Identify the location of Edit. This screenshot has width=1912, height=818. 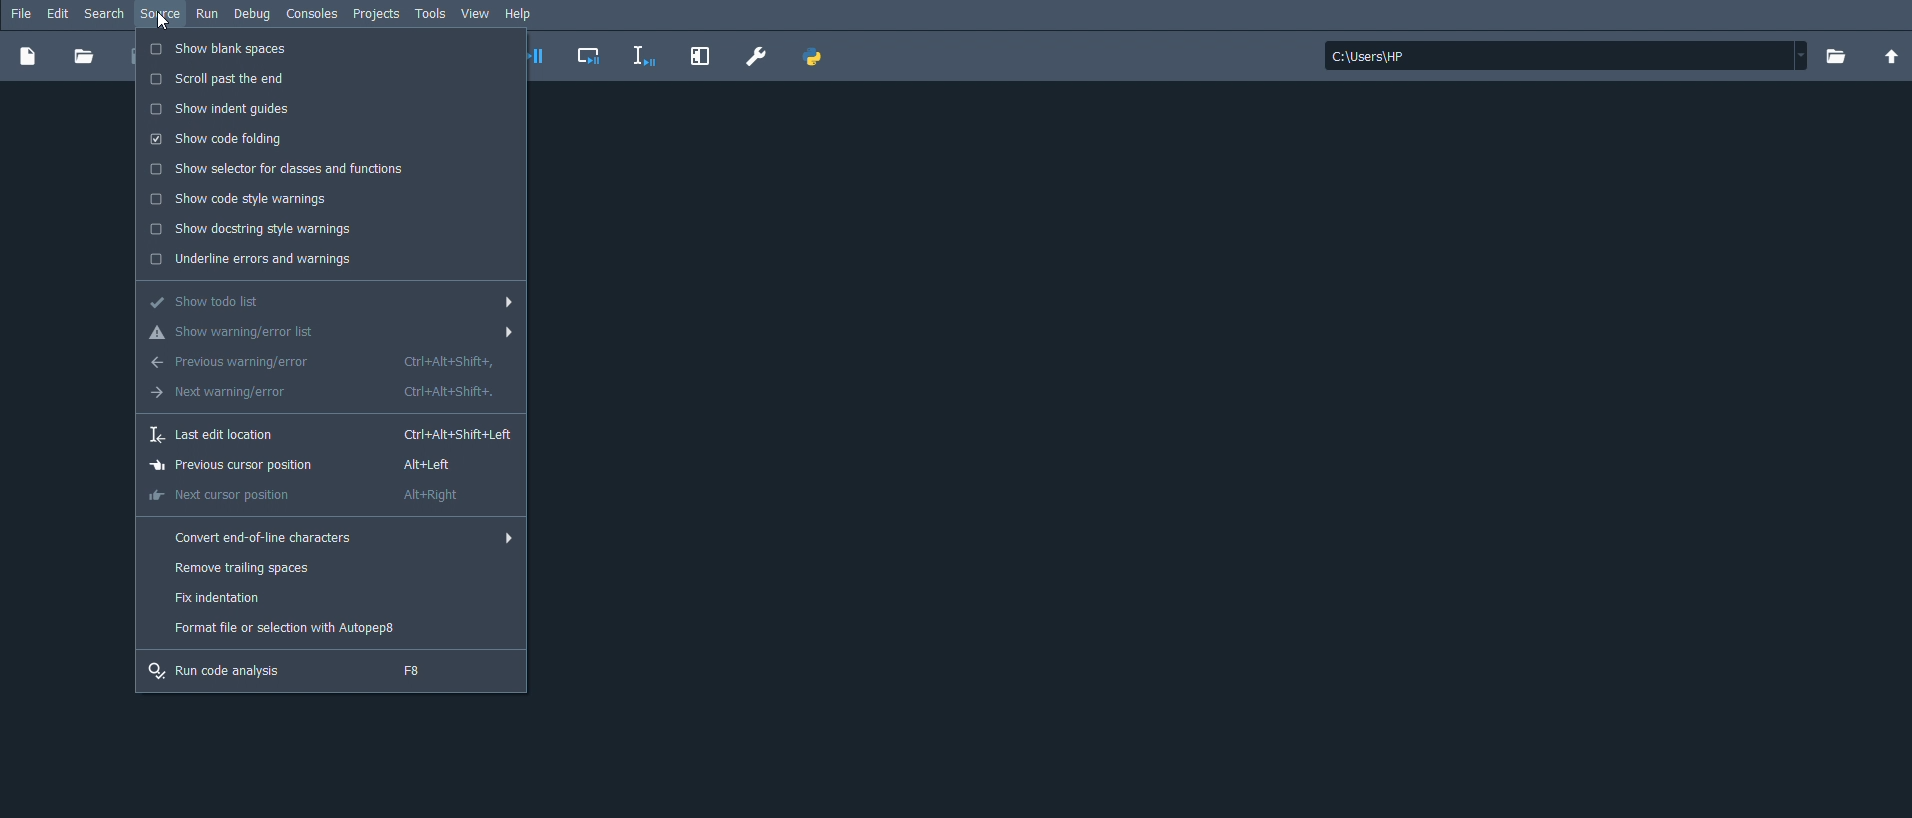
(59, 13).